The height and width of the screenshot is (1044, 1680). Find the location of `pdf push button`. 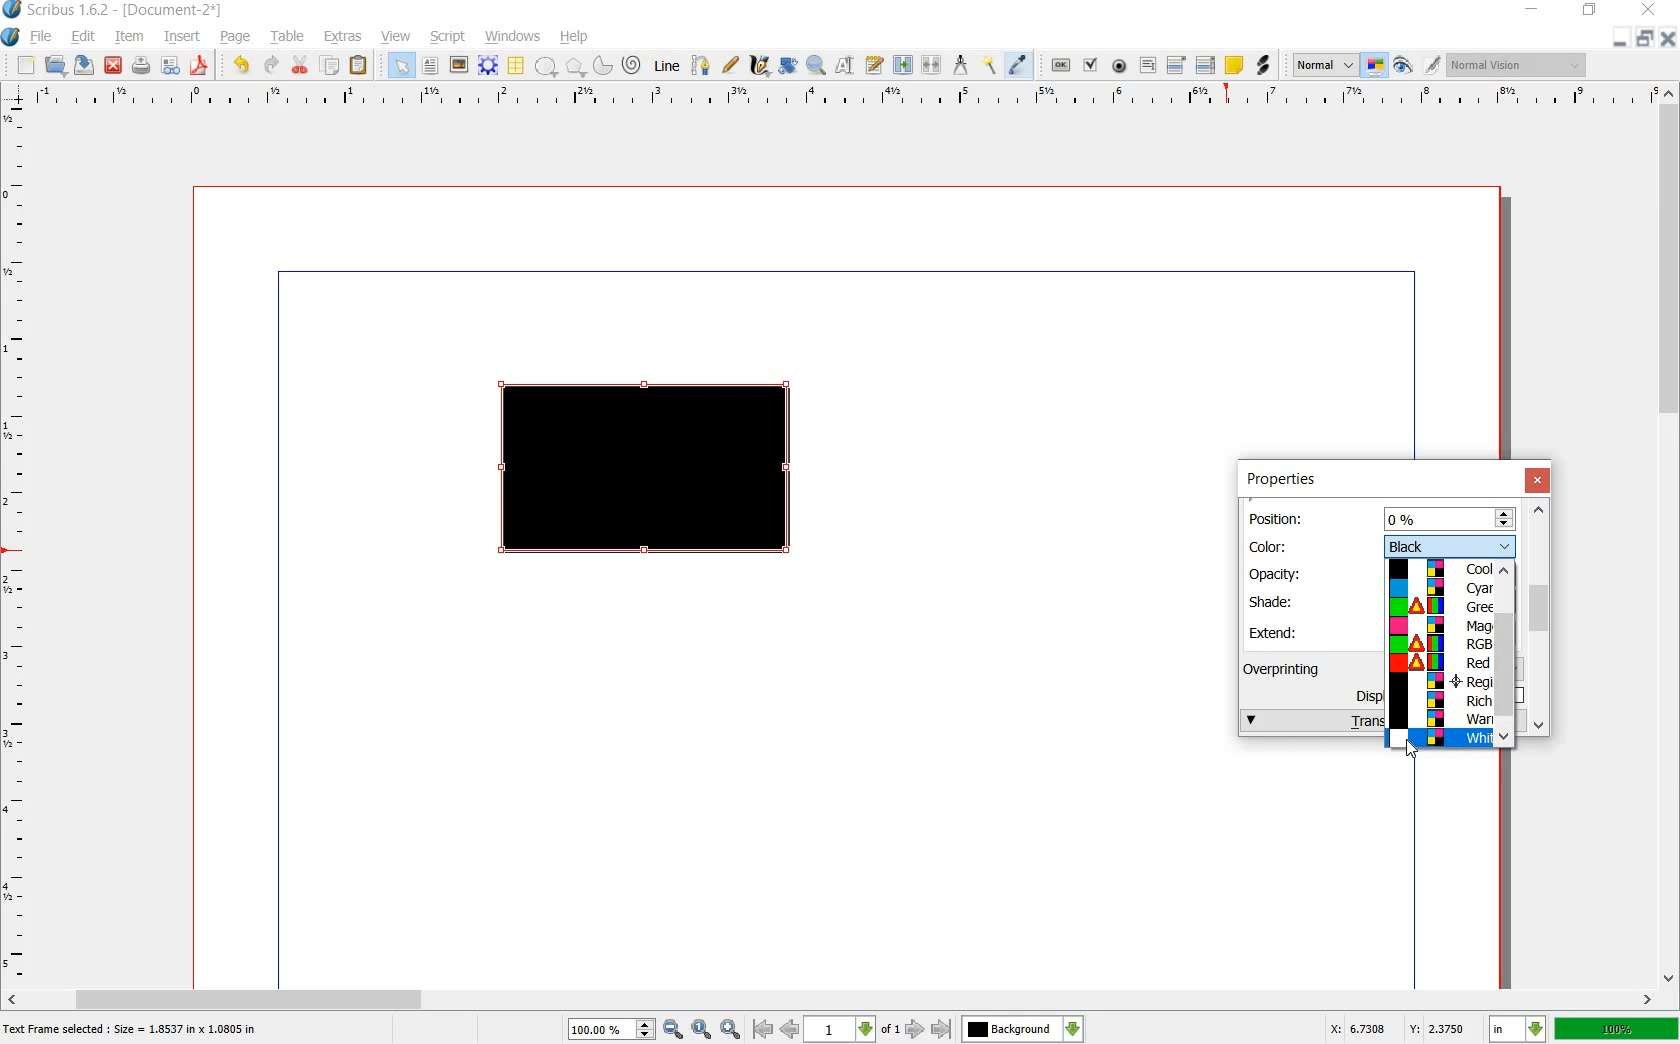

pdf push button is located at coordinates (1061, 63).